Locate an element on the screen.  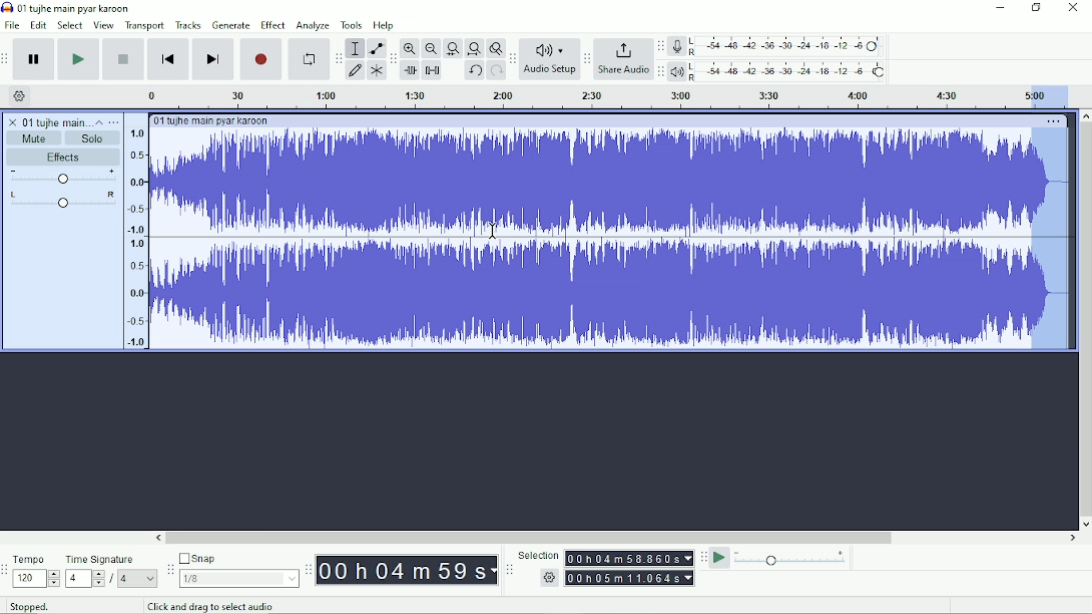
Fit project to width is located at coordinates (474, 48).